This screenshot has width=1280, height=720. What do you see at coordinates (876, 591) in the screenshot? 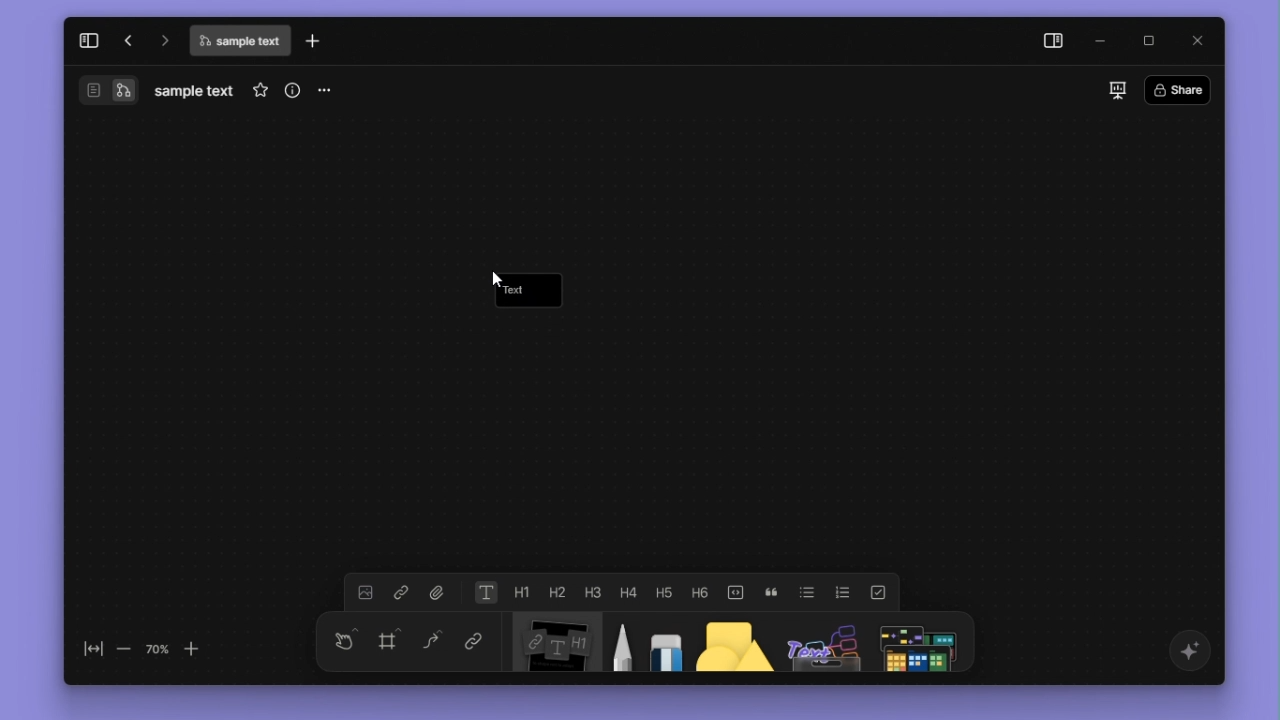
I see `to do list` at bounding box center [876, 591].